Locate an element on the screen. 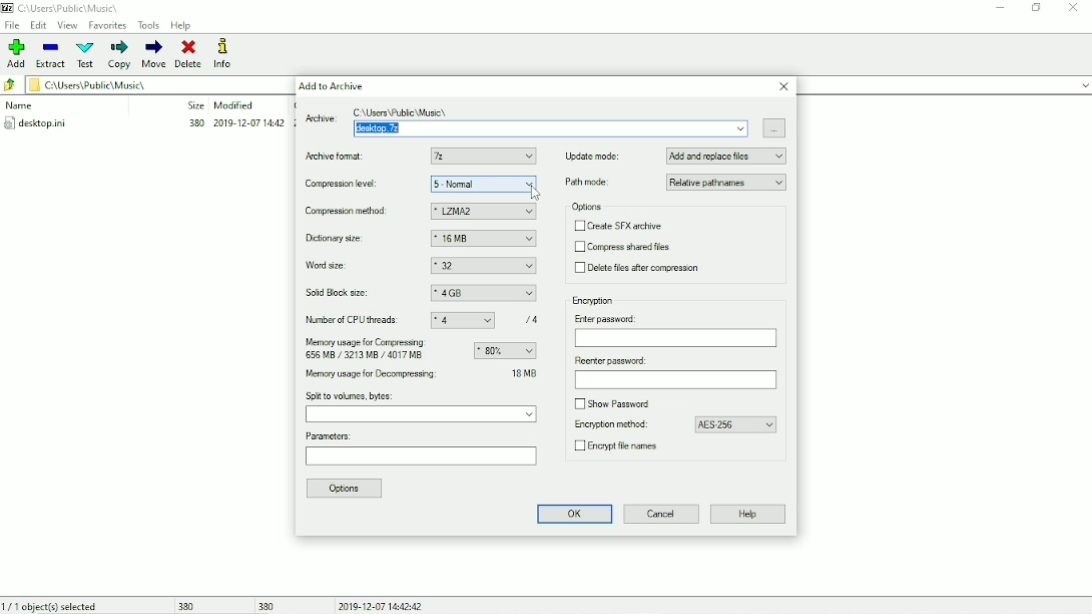 This screenshot has height=614, width=1092. Memory usage for compressing is located at coordinates (370, 350).